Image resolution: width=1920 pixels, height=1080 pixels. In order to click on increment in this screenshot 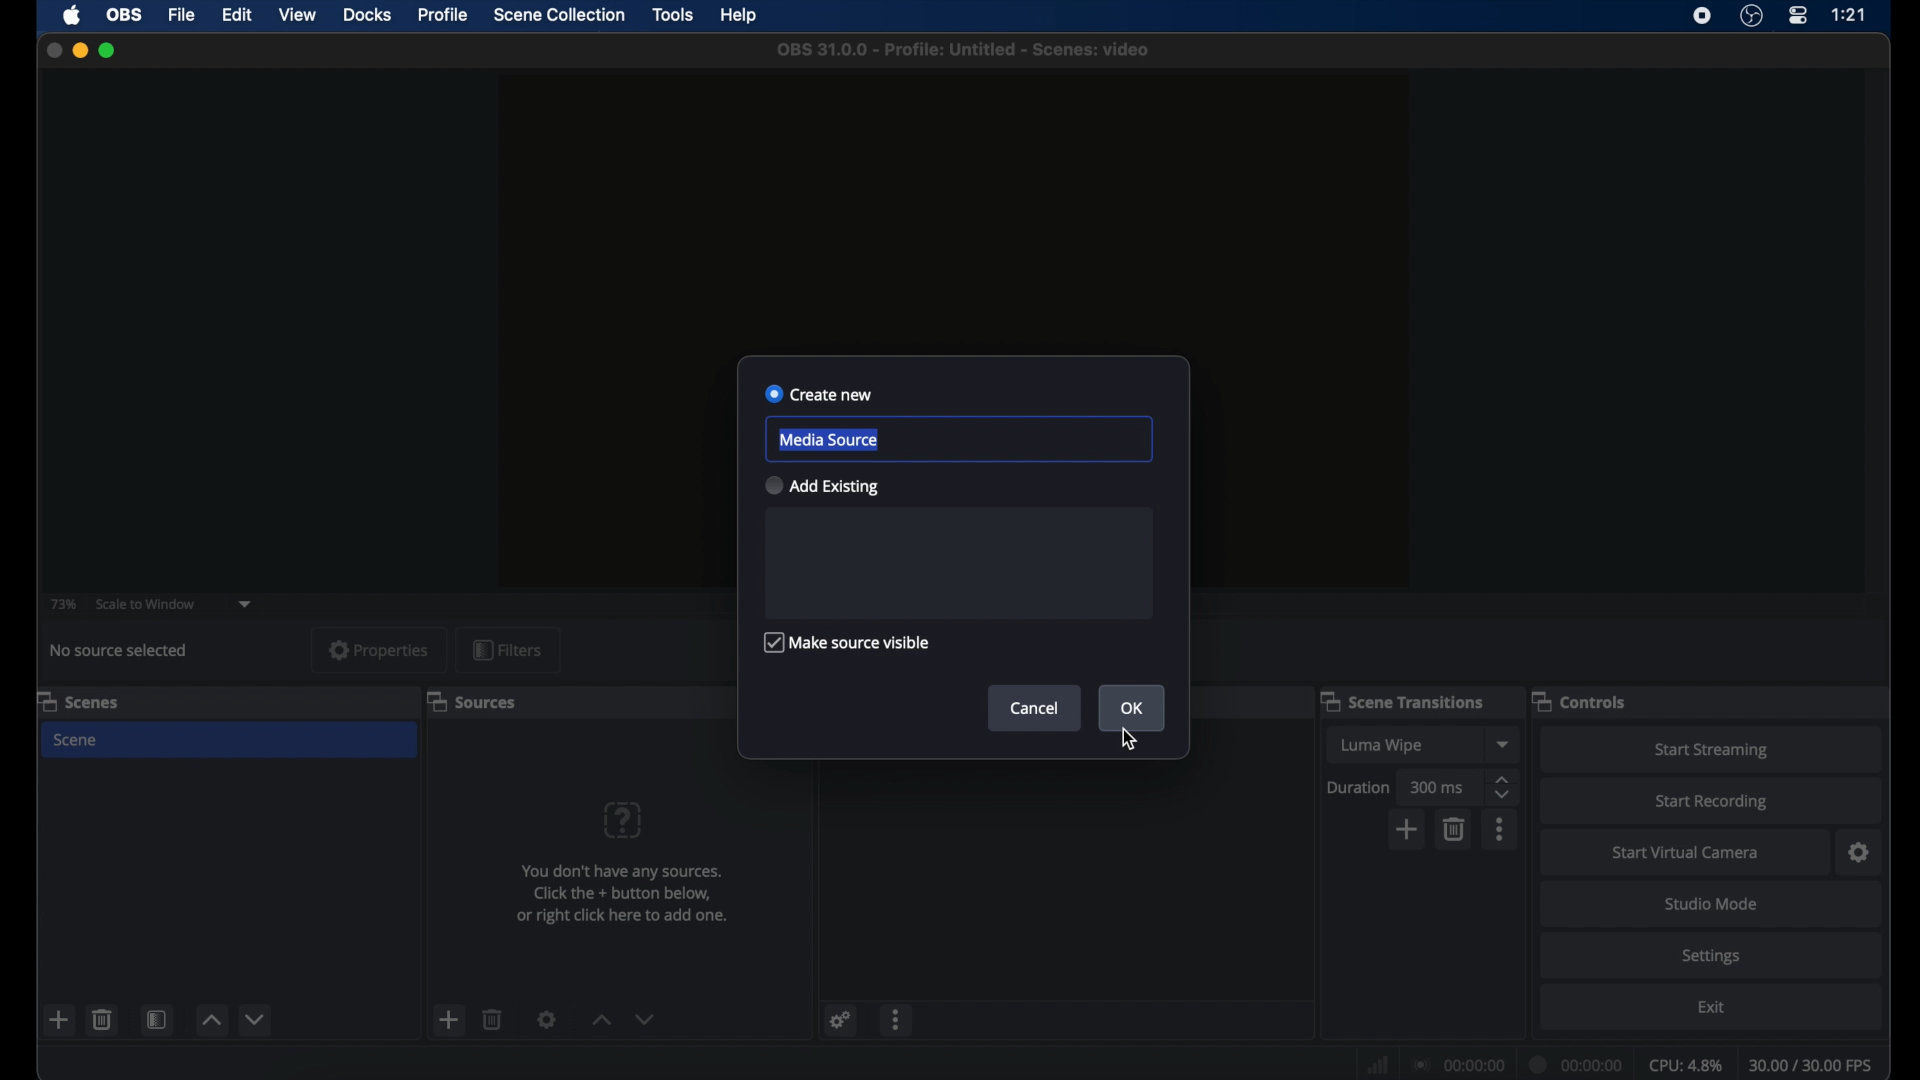, I will do `click(600, 1020)`.